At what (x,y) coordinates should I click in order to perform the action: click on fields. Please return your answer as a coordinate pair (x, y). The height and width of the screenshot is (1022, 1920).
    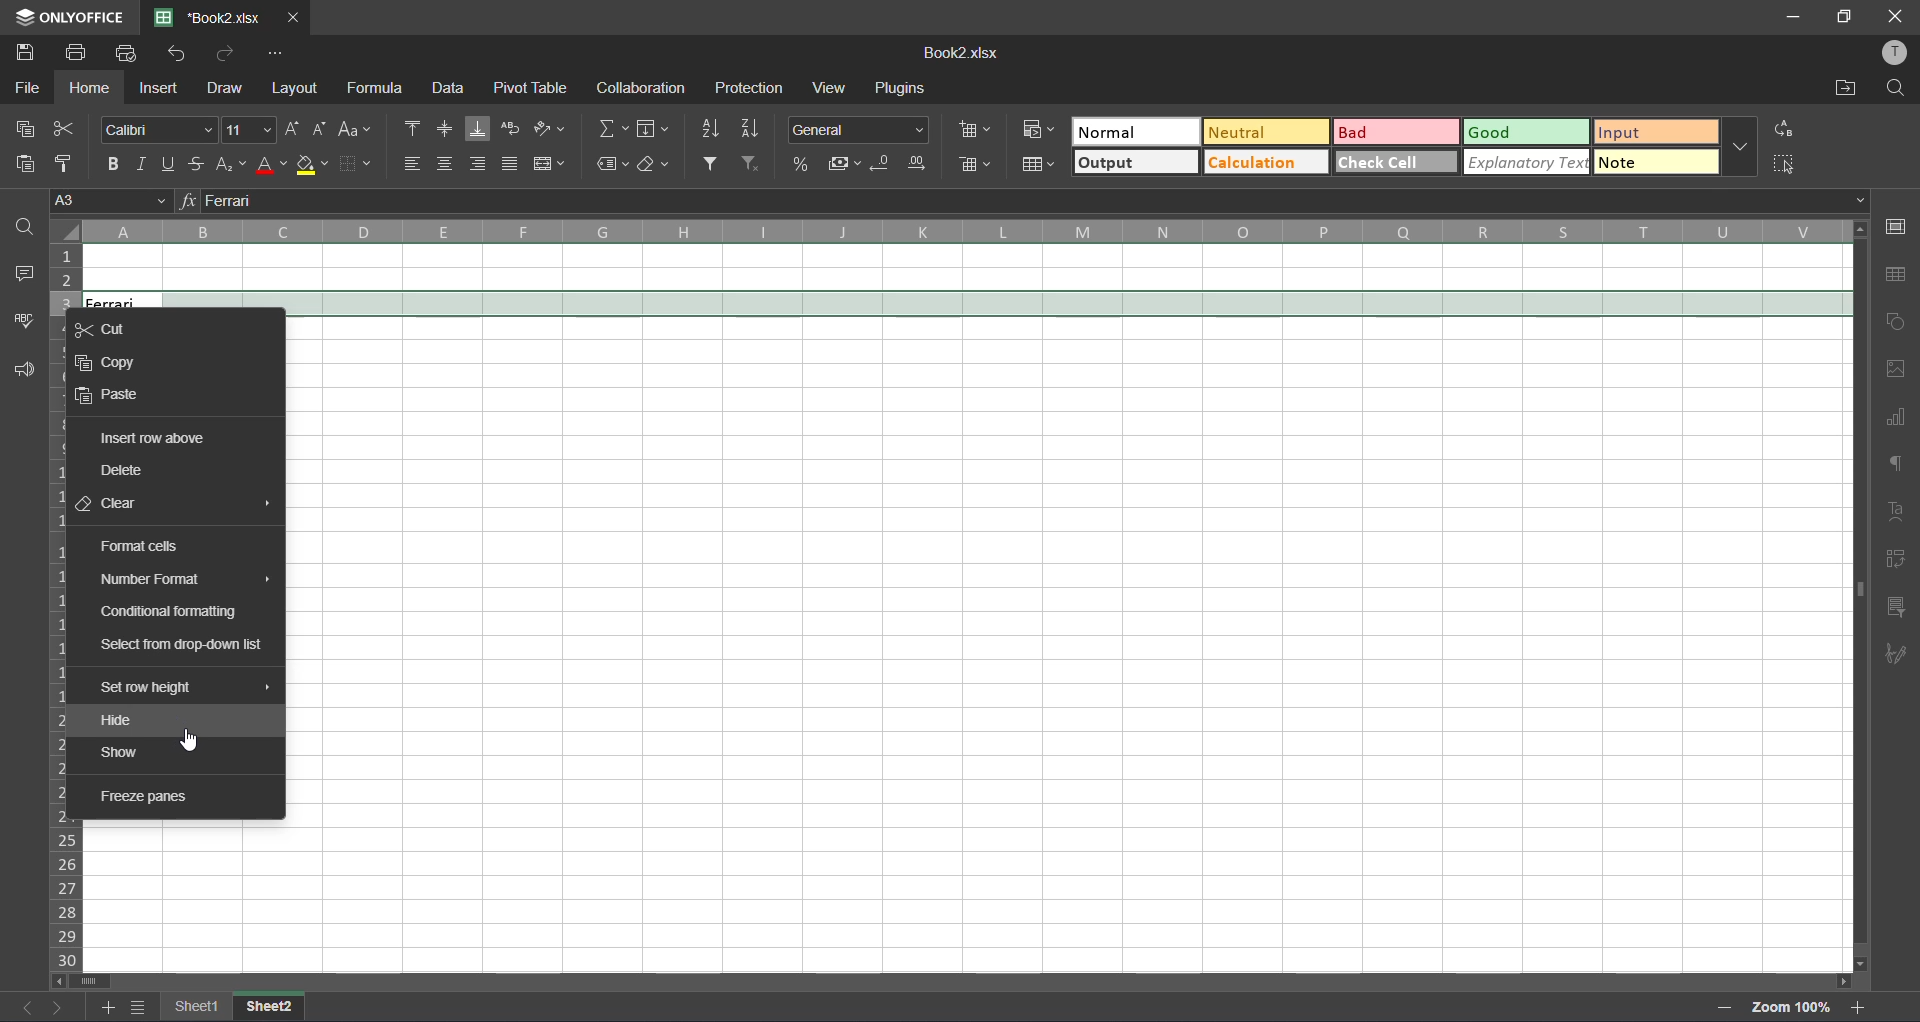
    Looking at the image, I should click on (656, 128).